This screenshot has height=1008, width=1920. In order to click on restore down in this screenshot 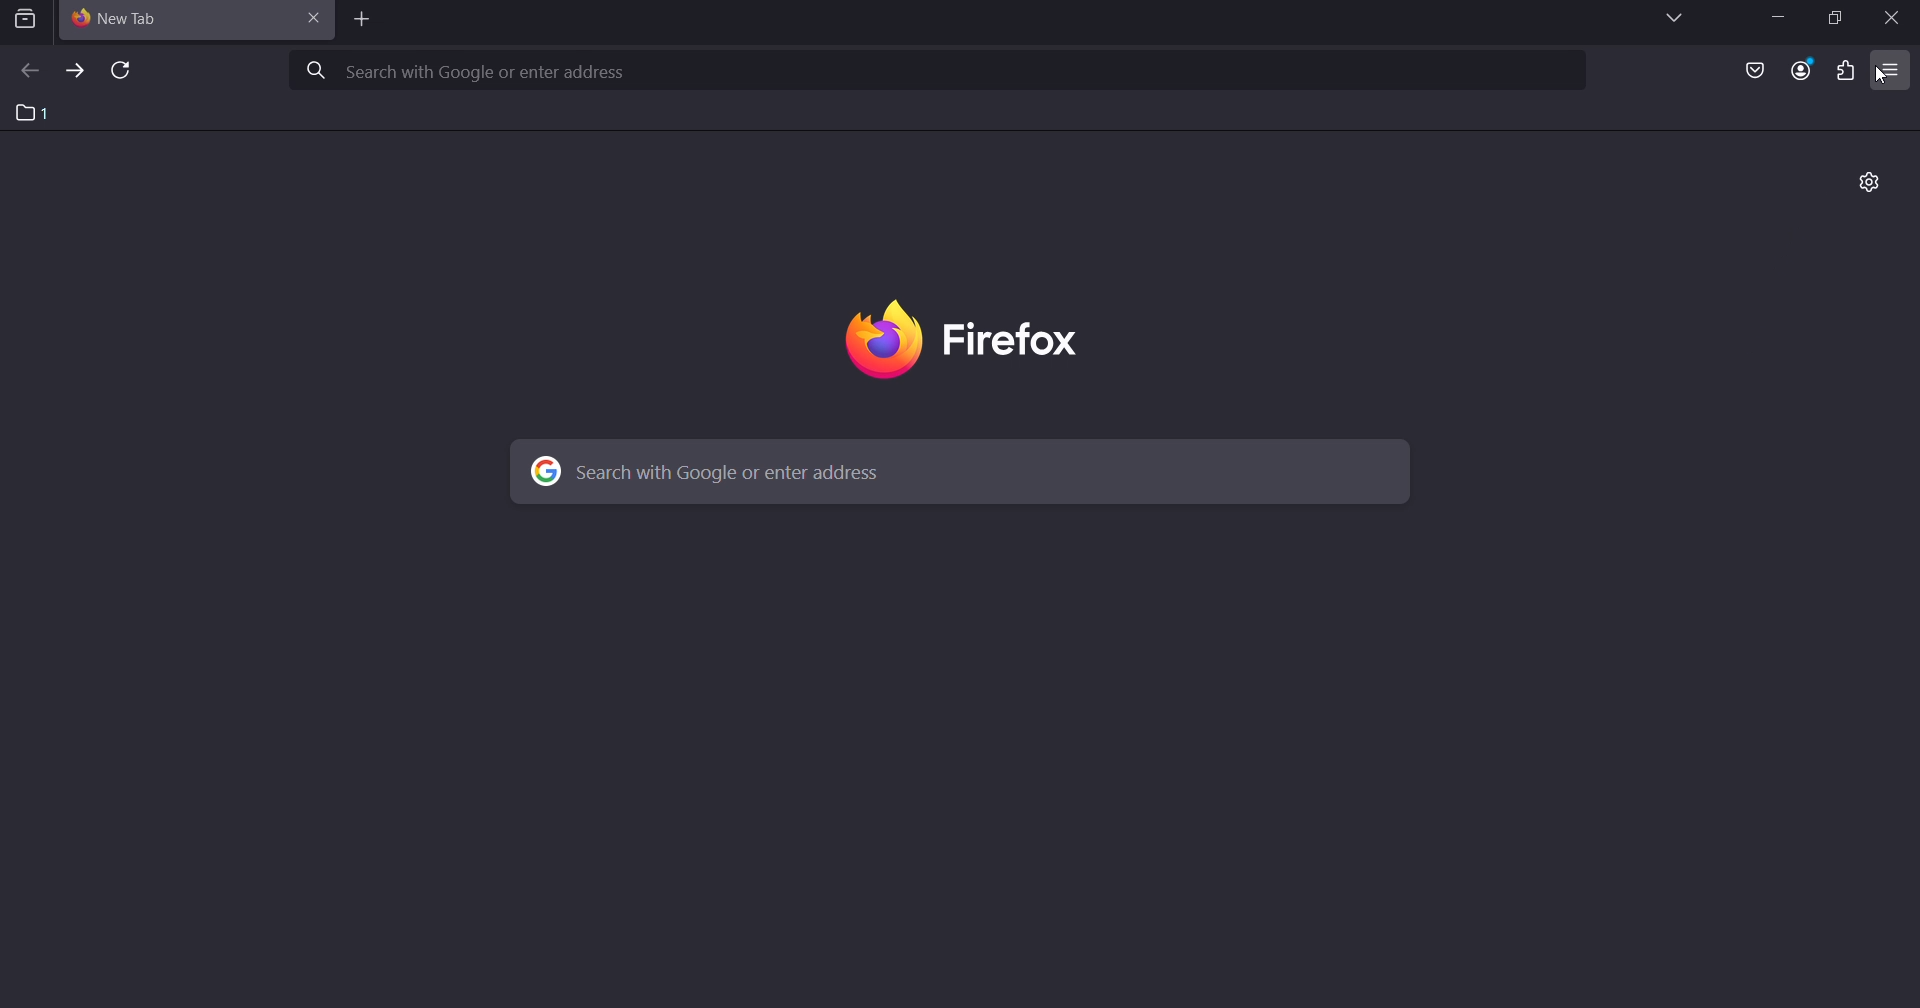, I will do `click(1826, 18)`.